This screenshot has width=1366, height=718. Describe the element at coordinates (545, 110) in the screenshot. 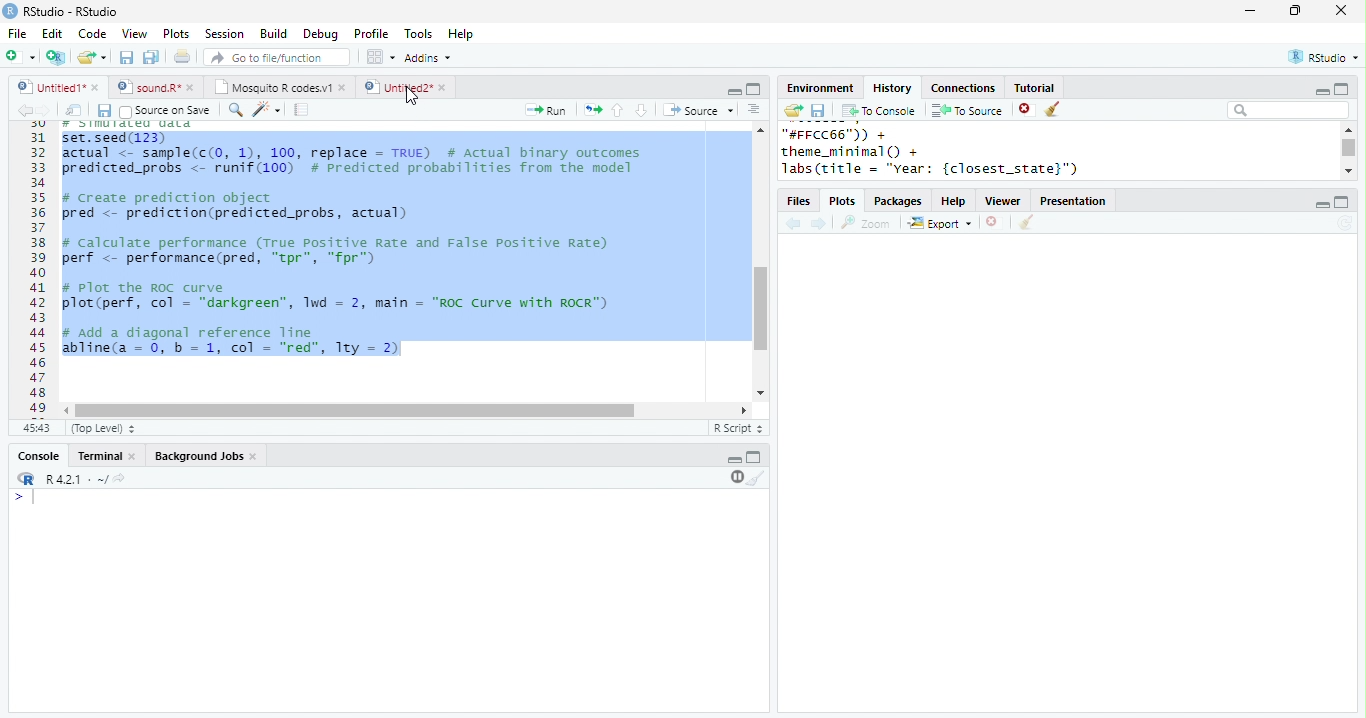

I see `run` at that location.